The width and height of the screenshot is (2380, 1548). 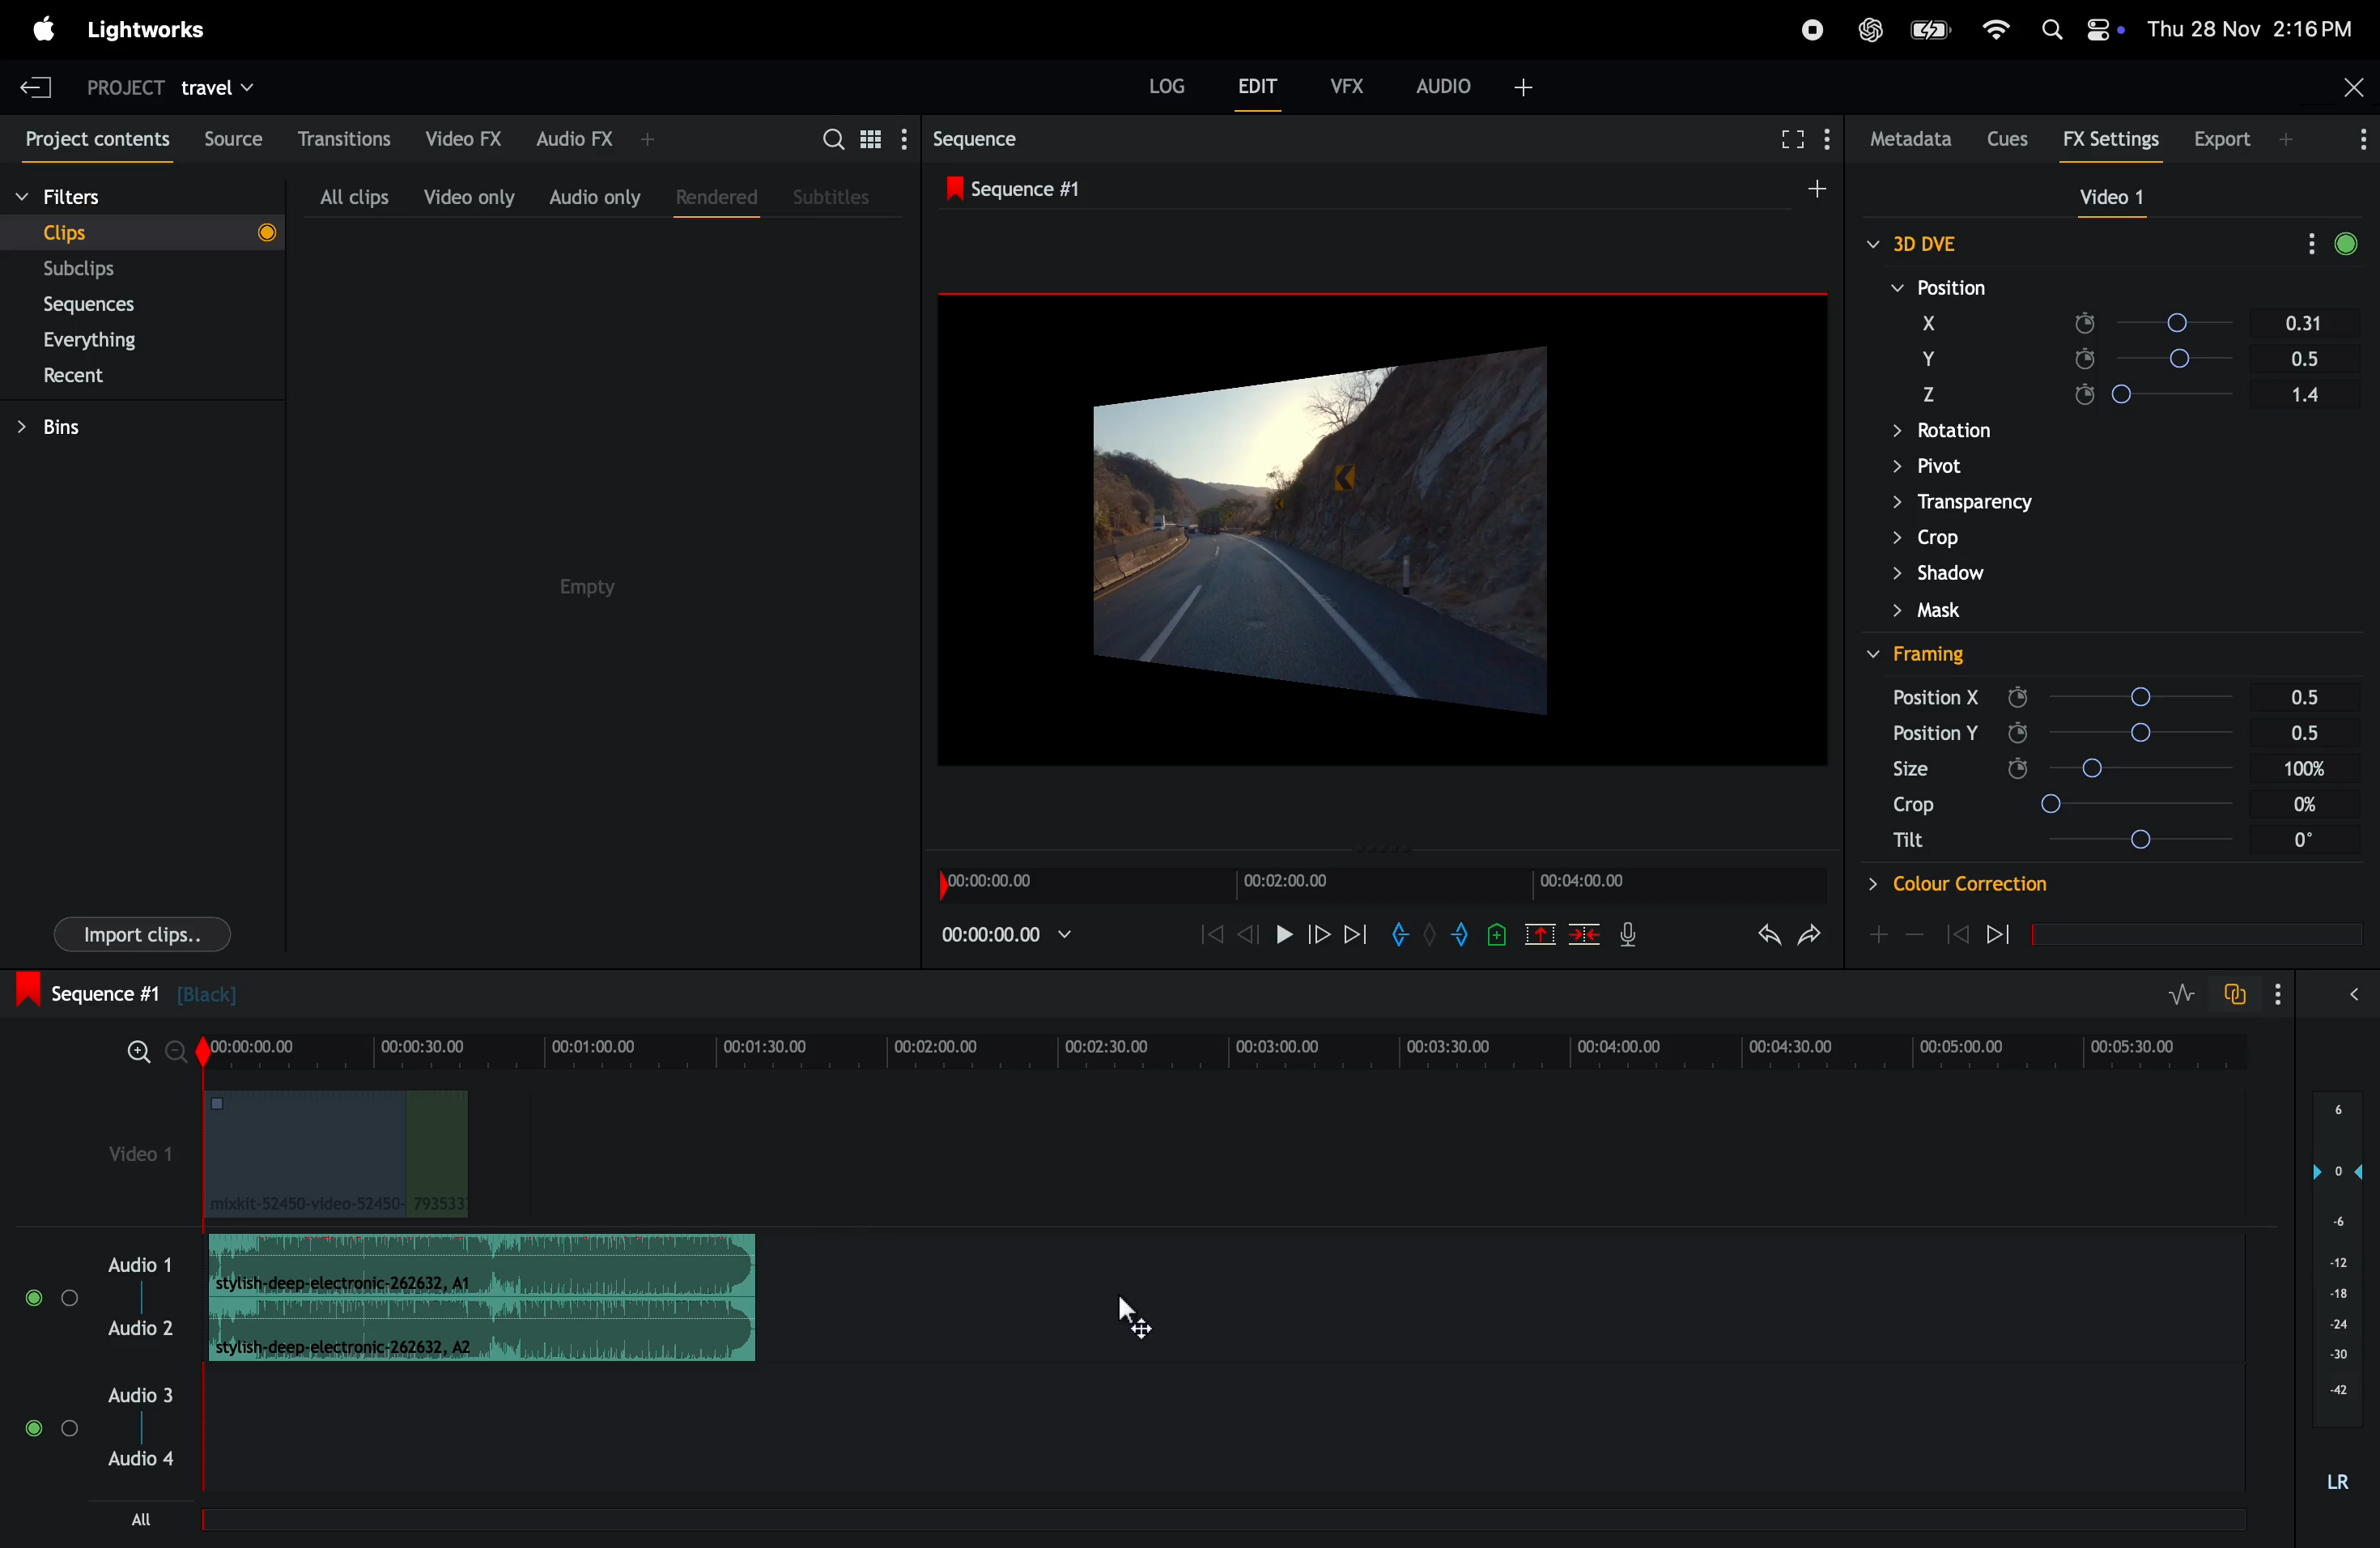 I want to click on mic, so click(x=1634, y=934).